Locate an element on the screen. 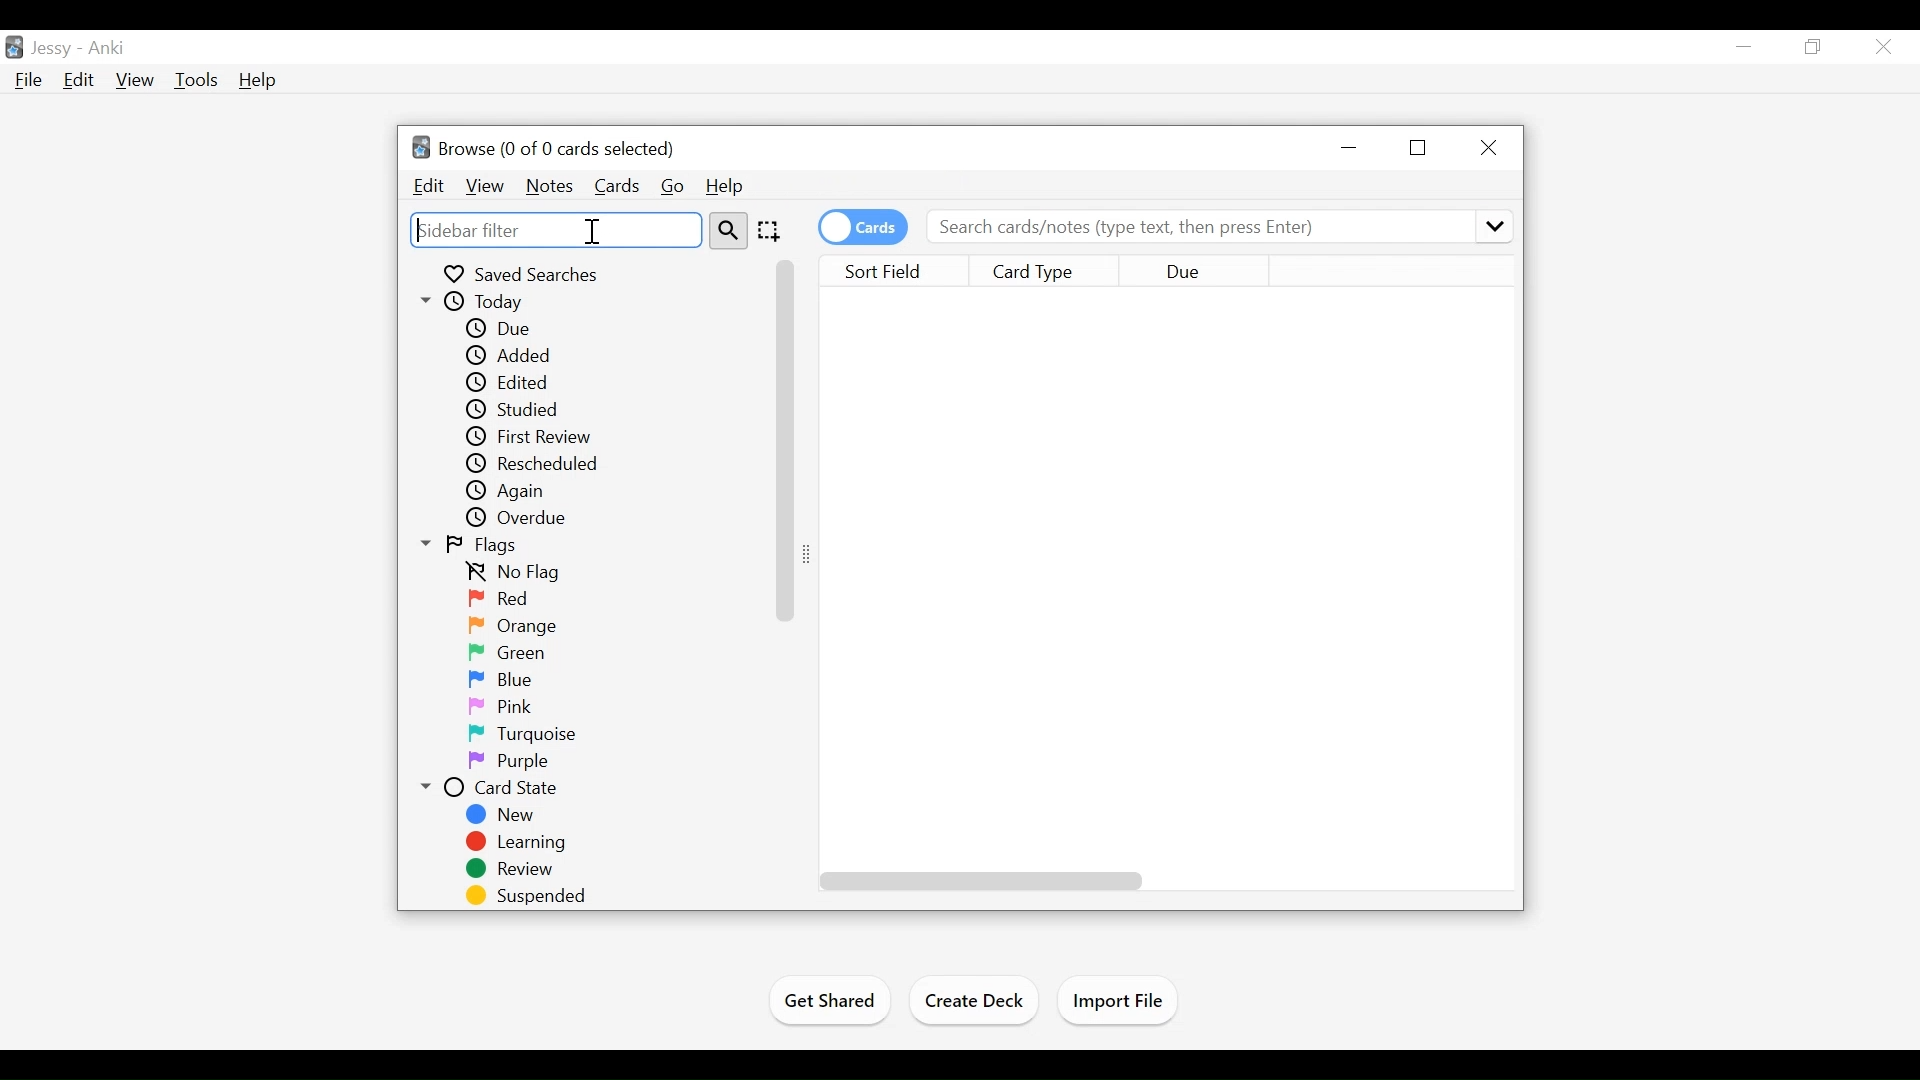 The image size is (1920, 1080). Browse (number of cards out of cards selected) is located at coordinates (543, 147).